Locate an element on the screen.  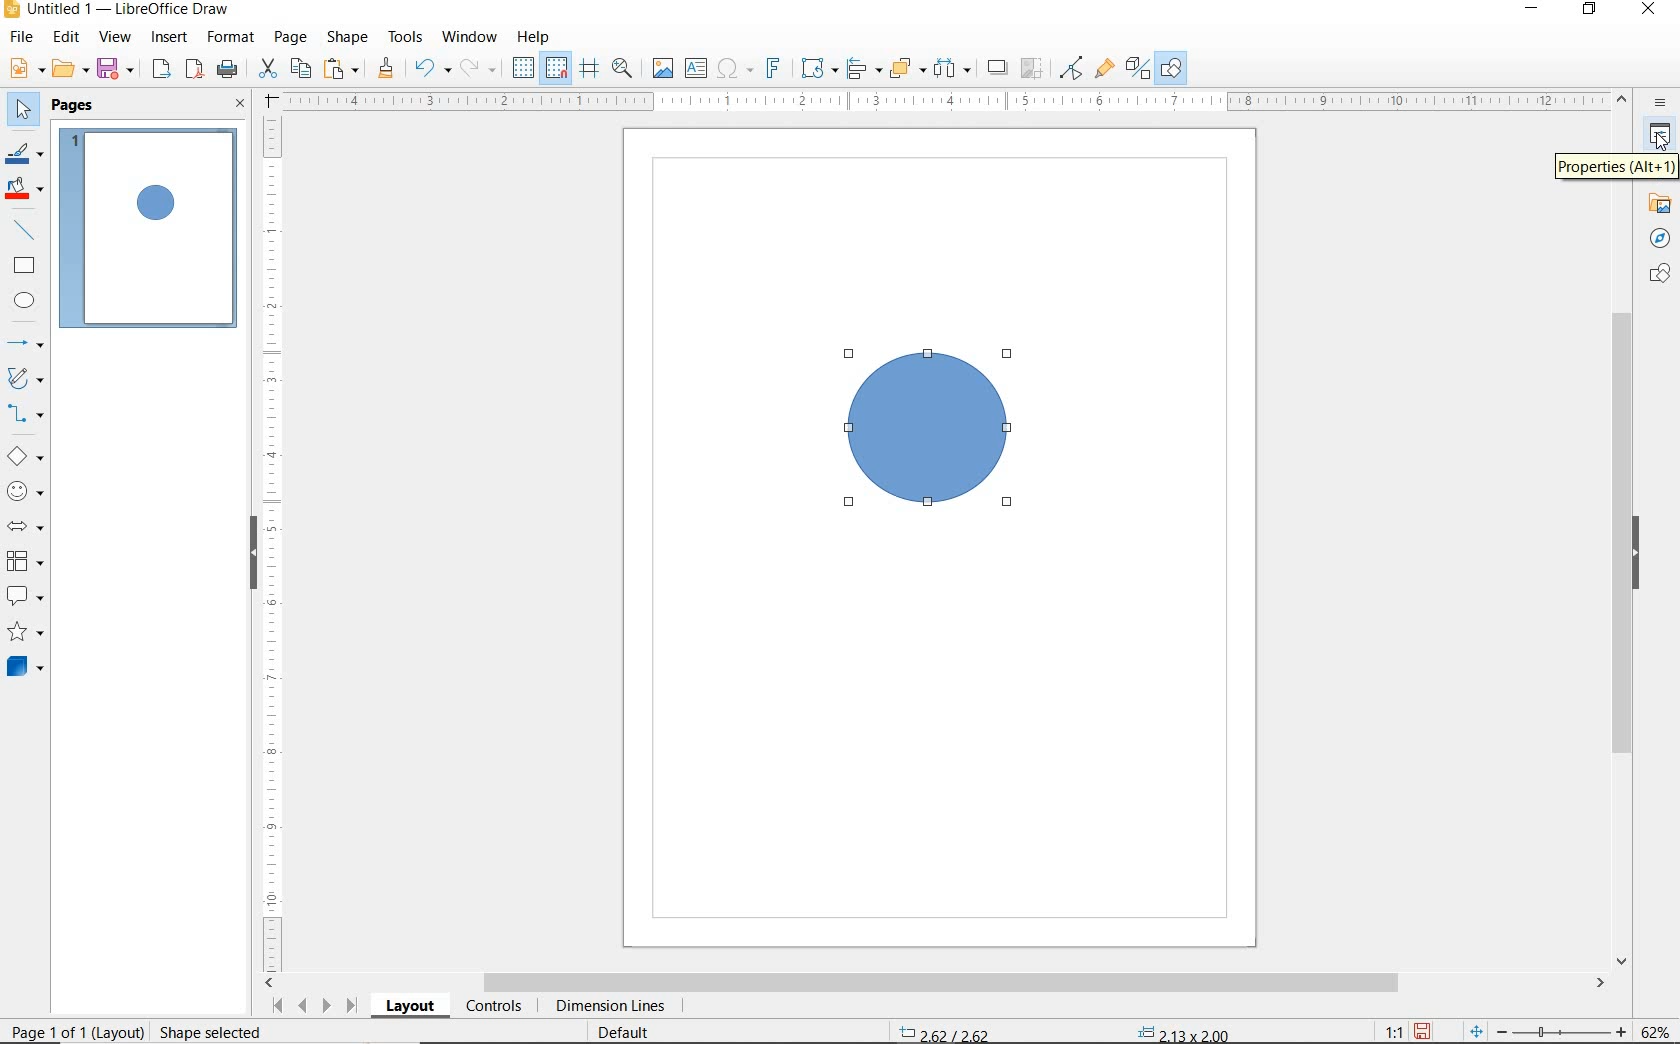
SELECT ATLEAST 3 OBJECTS TO DISTRIBUTE is located at coordinates (952, 69).